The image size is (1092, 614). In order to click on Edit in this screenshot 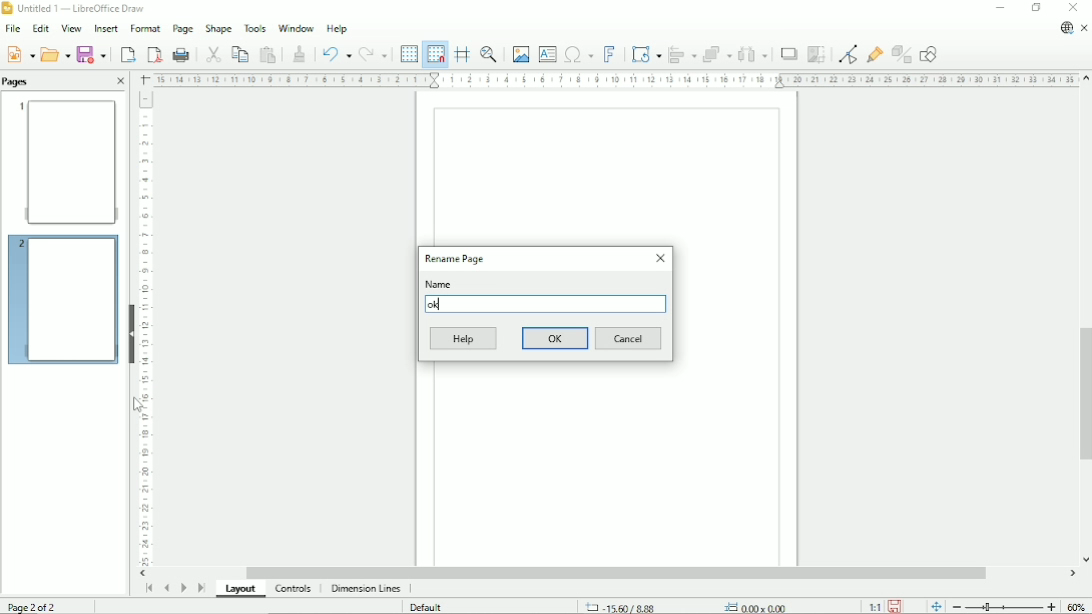, I will do `click(39, 29)`.